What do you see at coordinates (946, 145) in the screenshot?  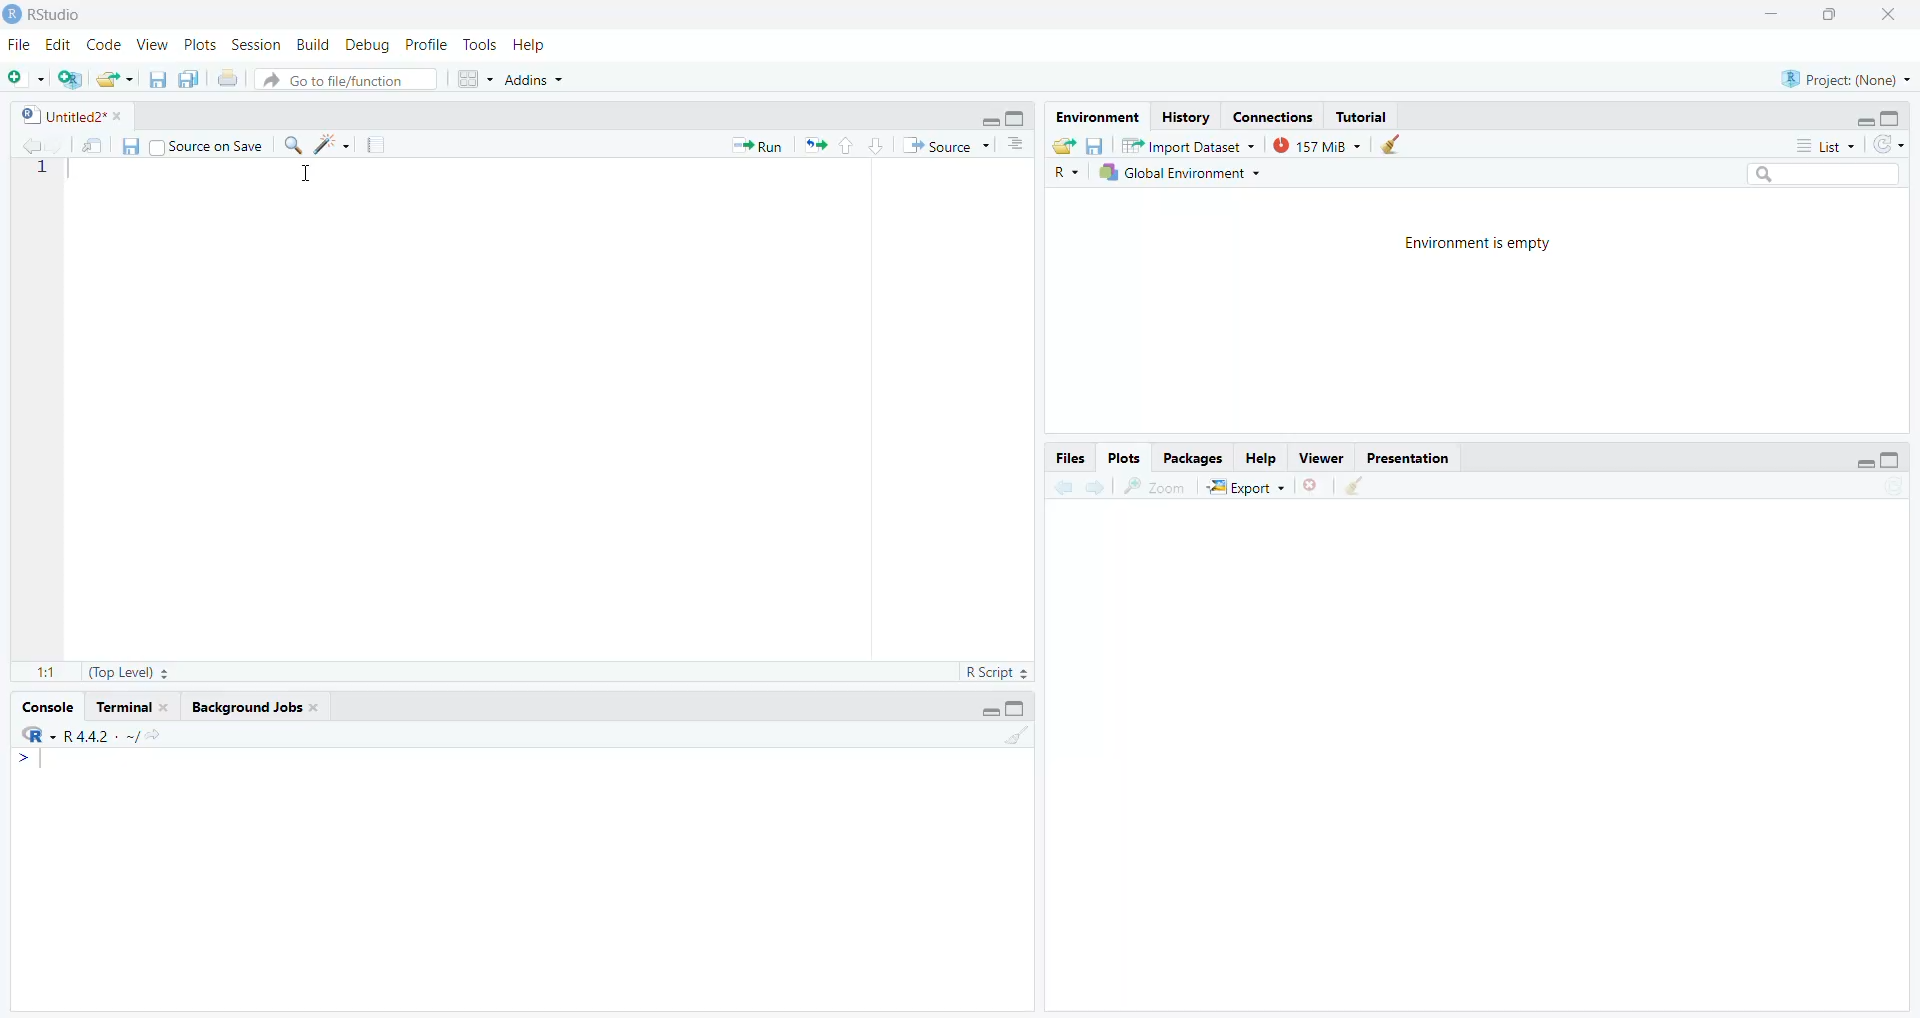 I see `Source` at bounding box center [946, 145].